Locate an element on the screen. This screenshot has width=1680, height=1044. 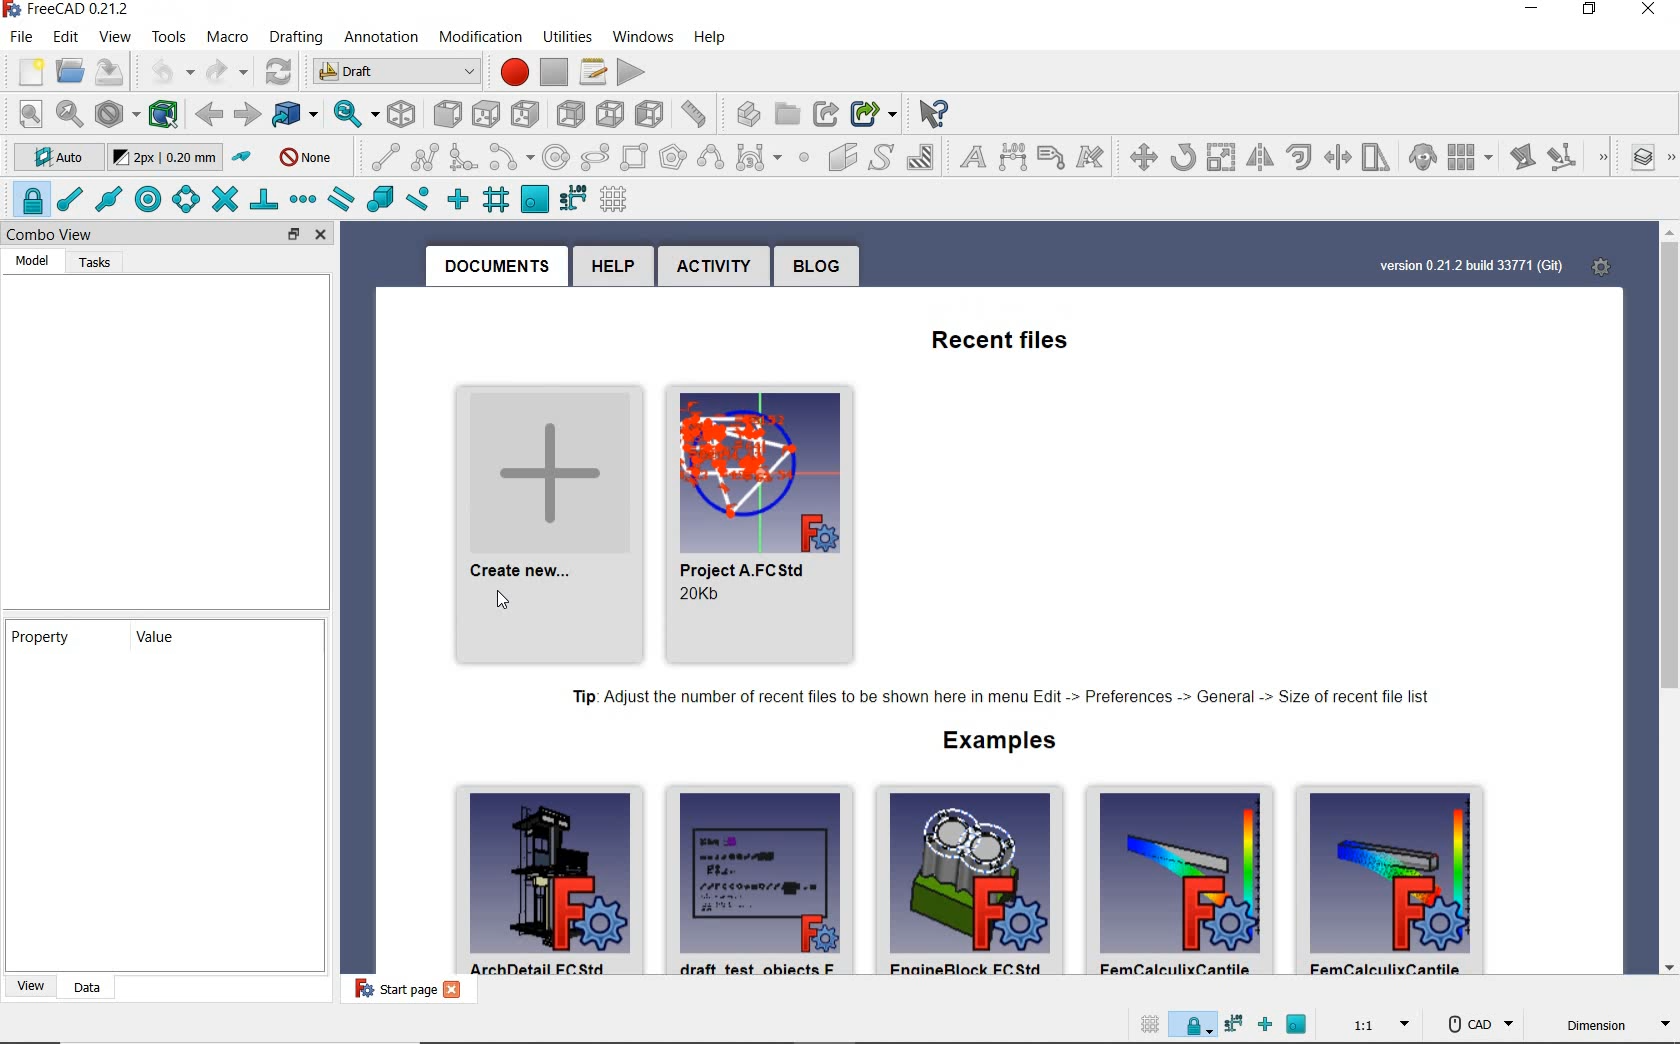
annotation styles is located at coordinates (1087, 157).